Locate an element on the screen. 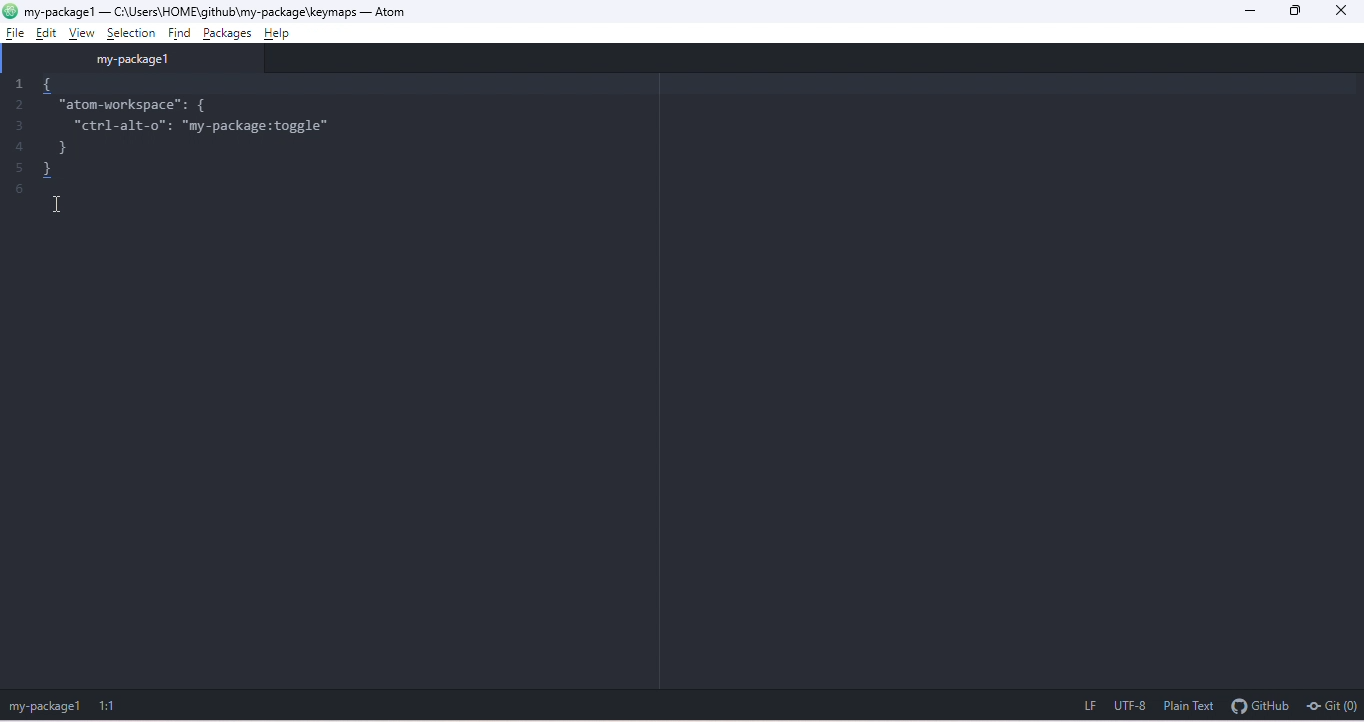 This screenshot has width=1364, height=722. my package 1 is located at coordinates (145, 56).